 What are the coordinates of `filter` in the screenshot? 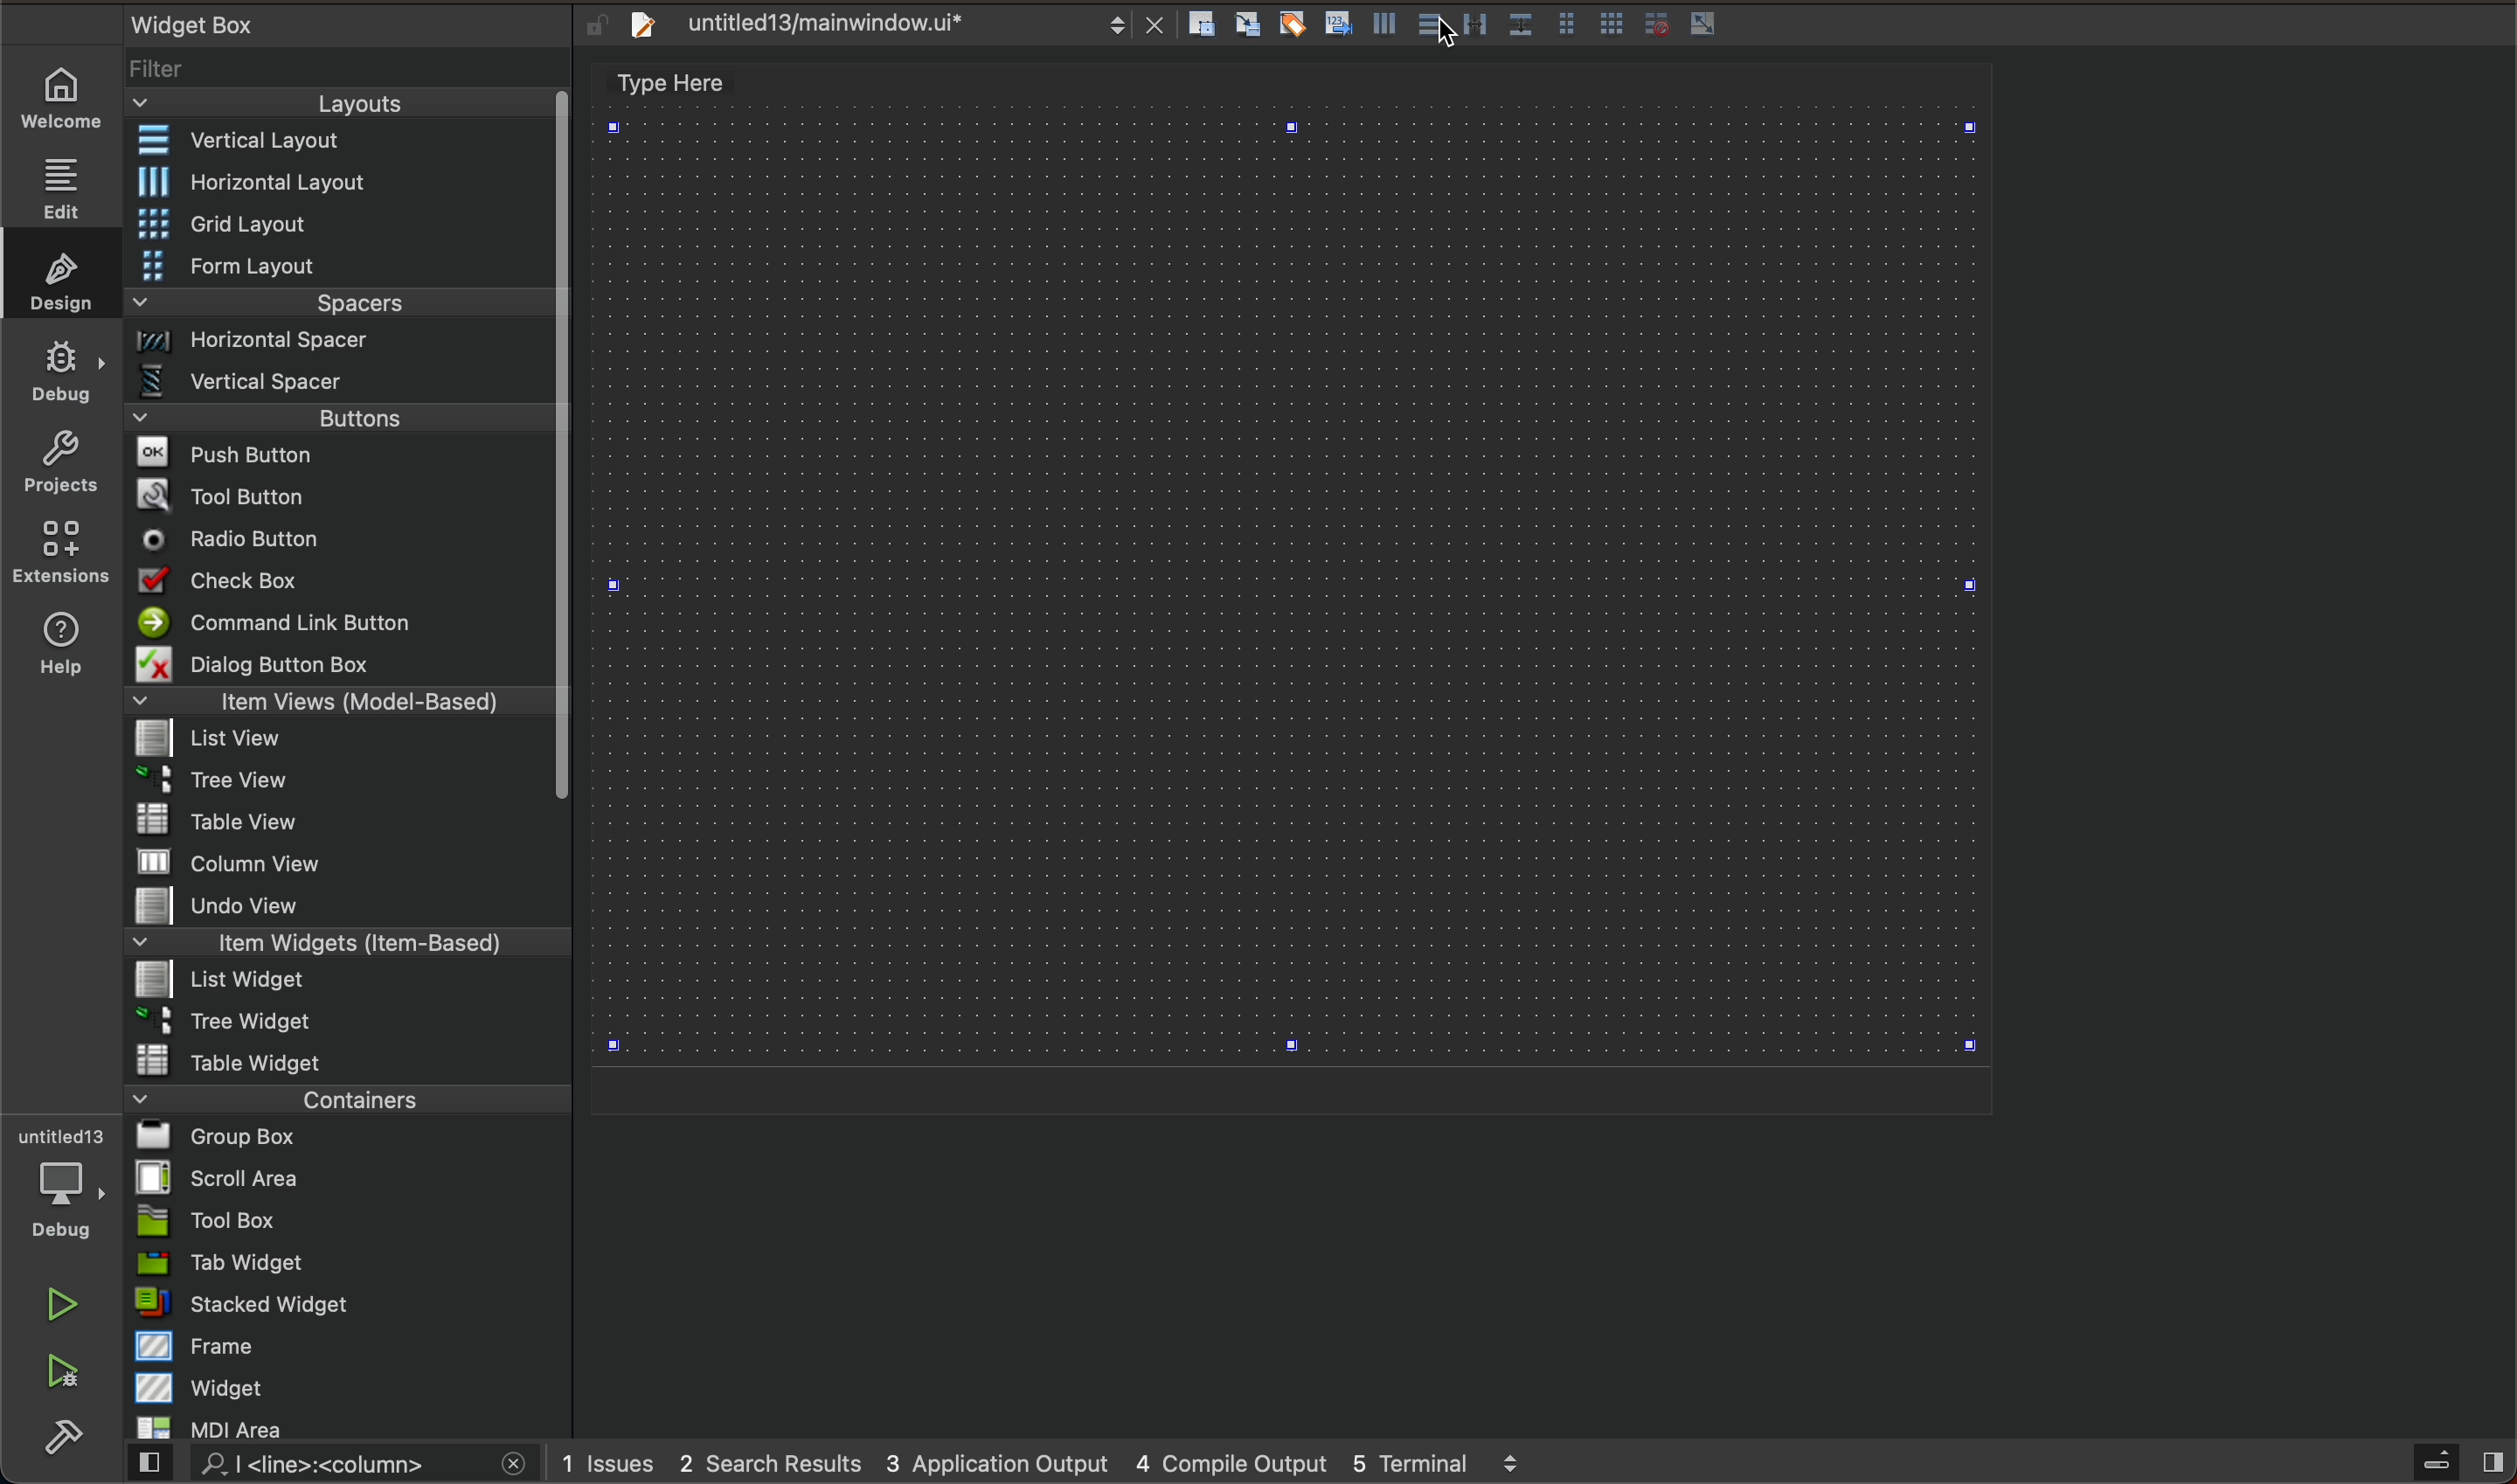 It's located at (346, 69).